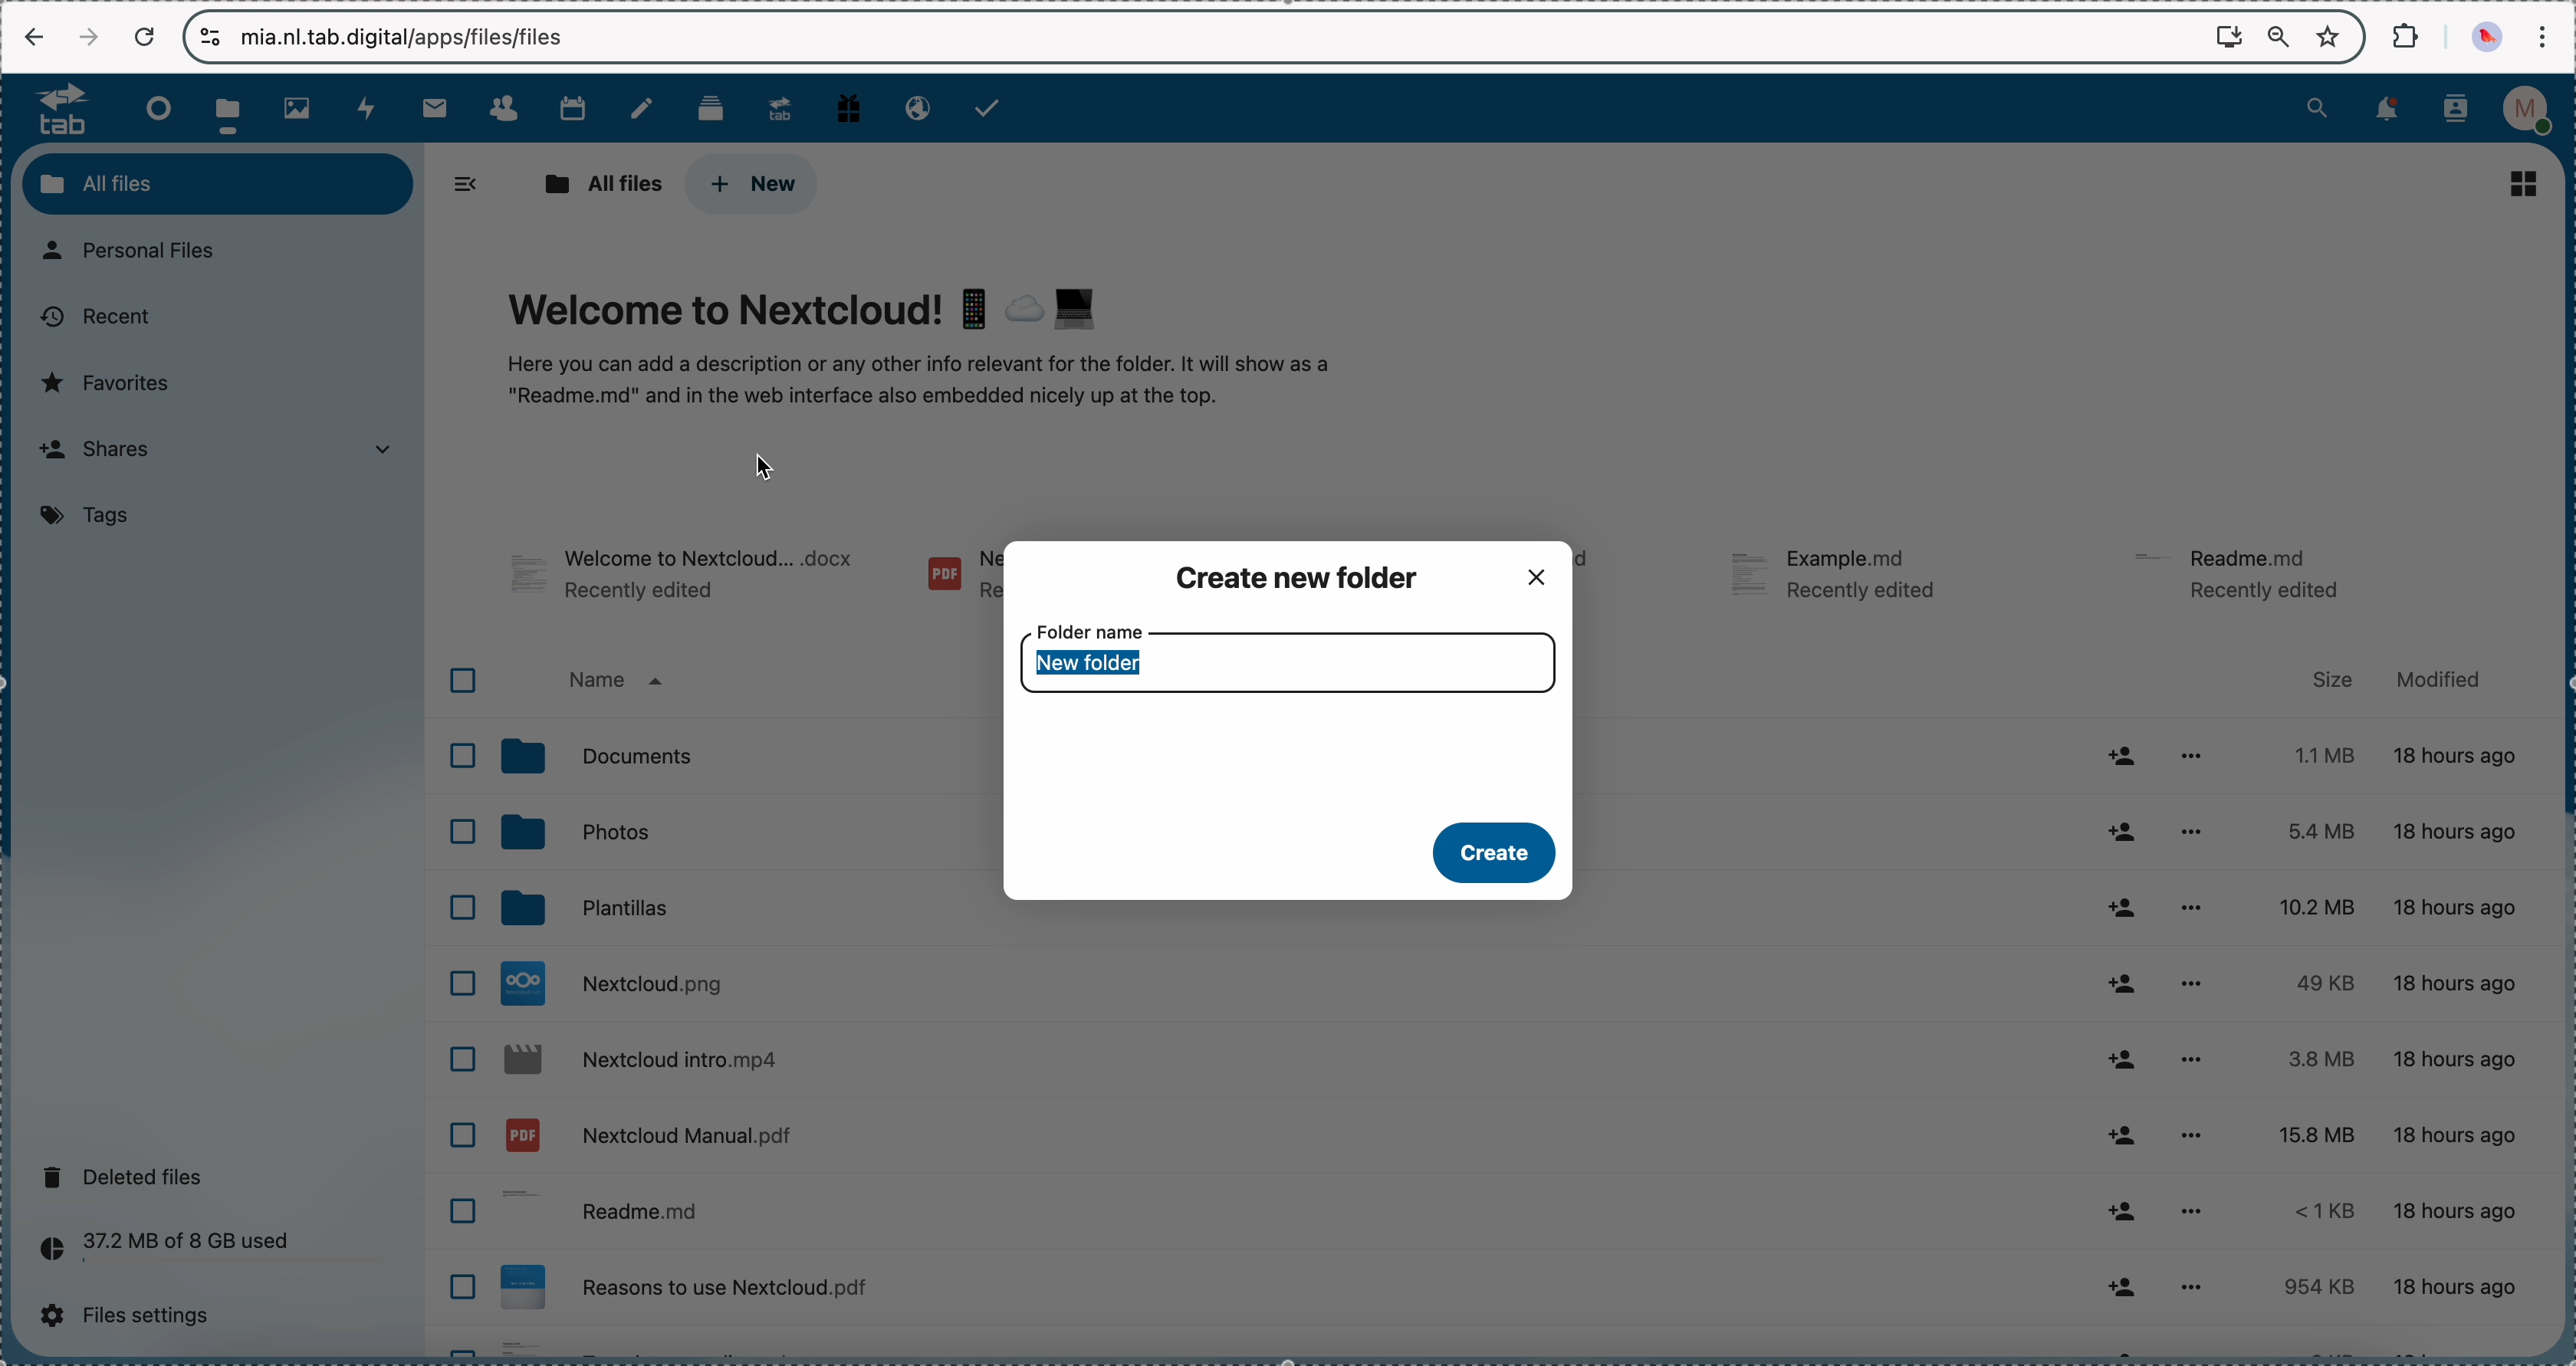 Image resolution: width=2576 pixels, height=1366 pixels. Describe the element at coordinates (1284, 1058) in the screenshot. I see `file` at that location.